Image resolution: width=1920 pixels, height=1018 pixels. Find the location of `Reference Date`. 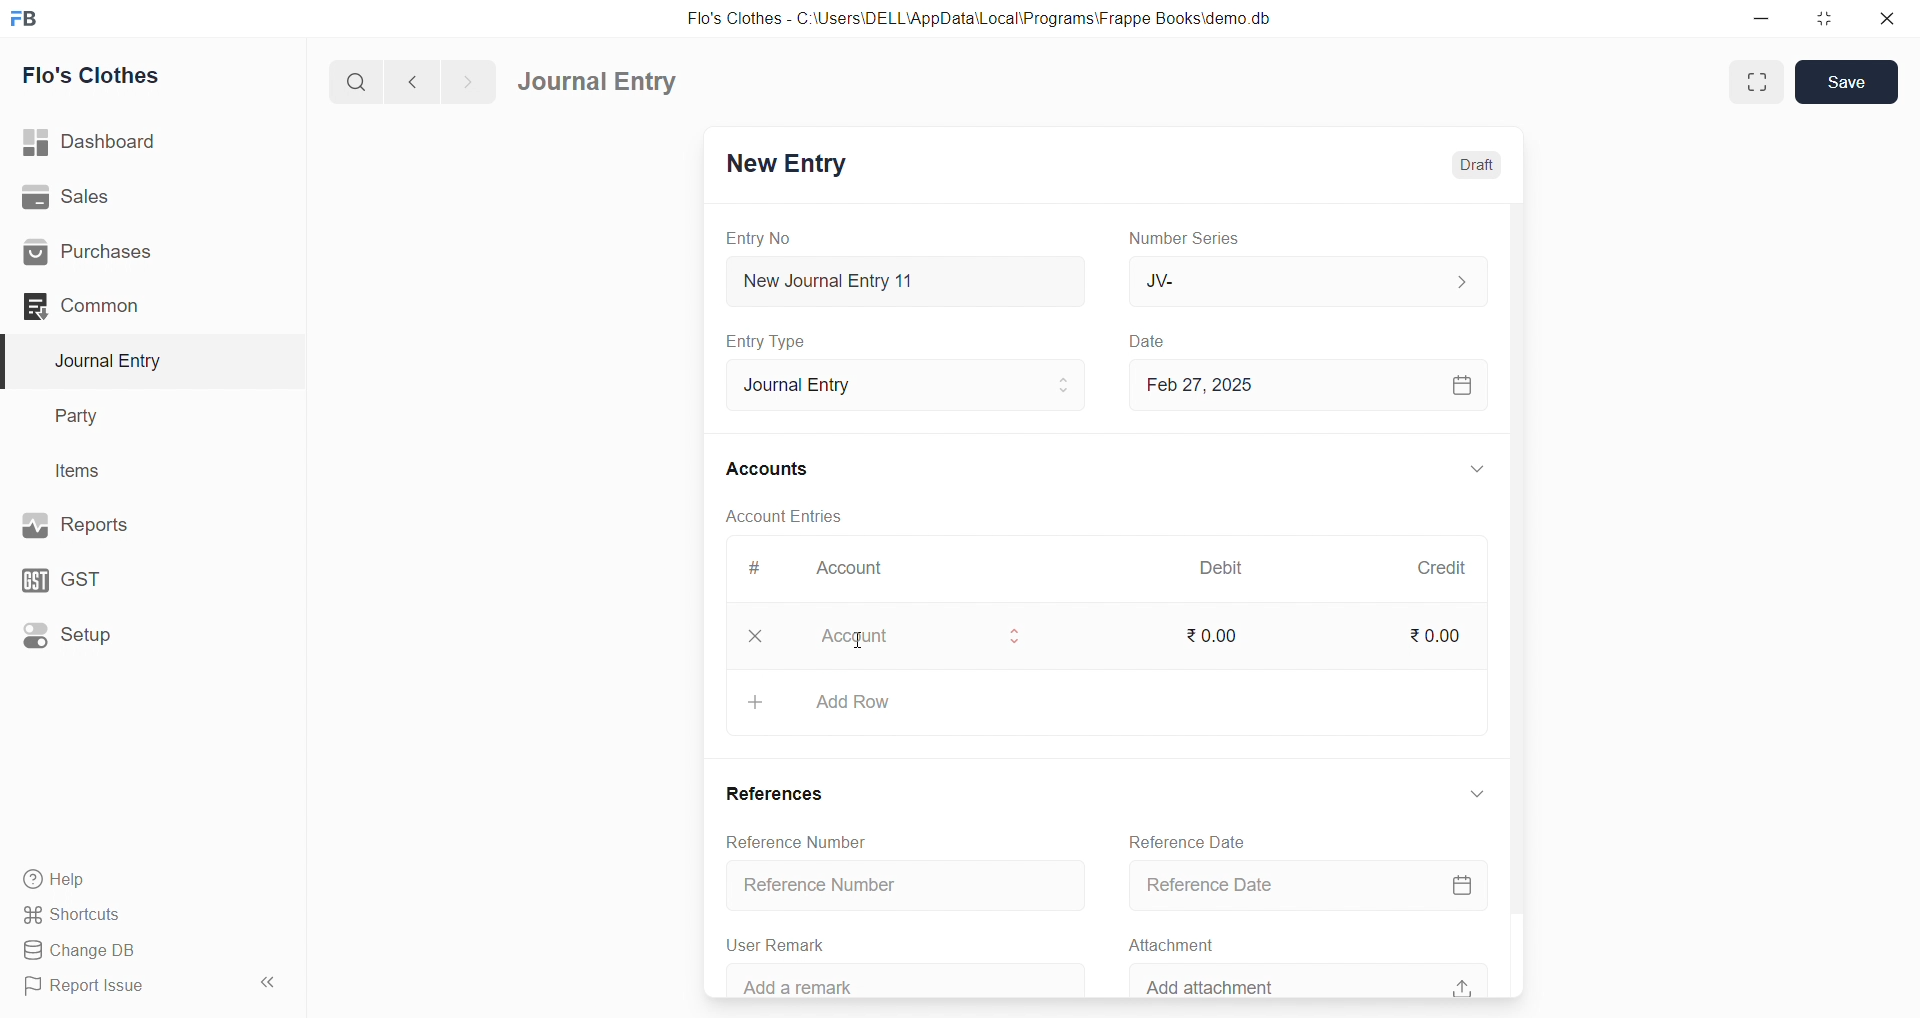

Reference Date is located at coordinates (1306, 885).